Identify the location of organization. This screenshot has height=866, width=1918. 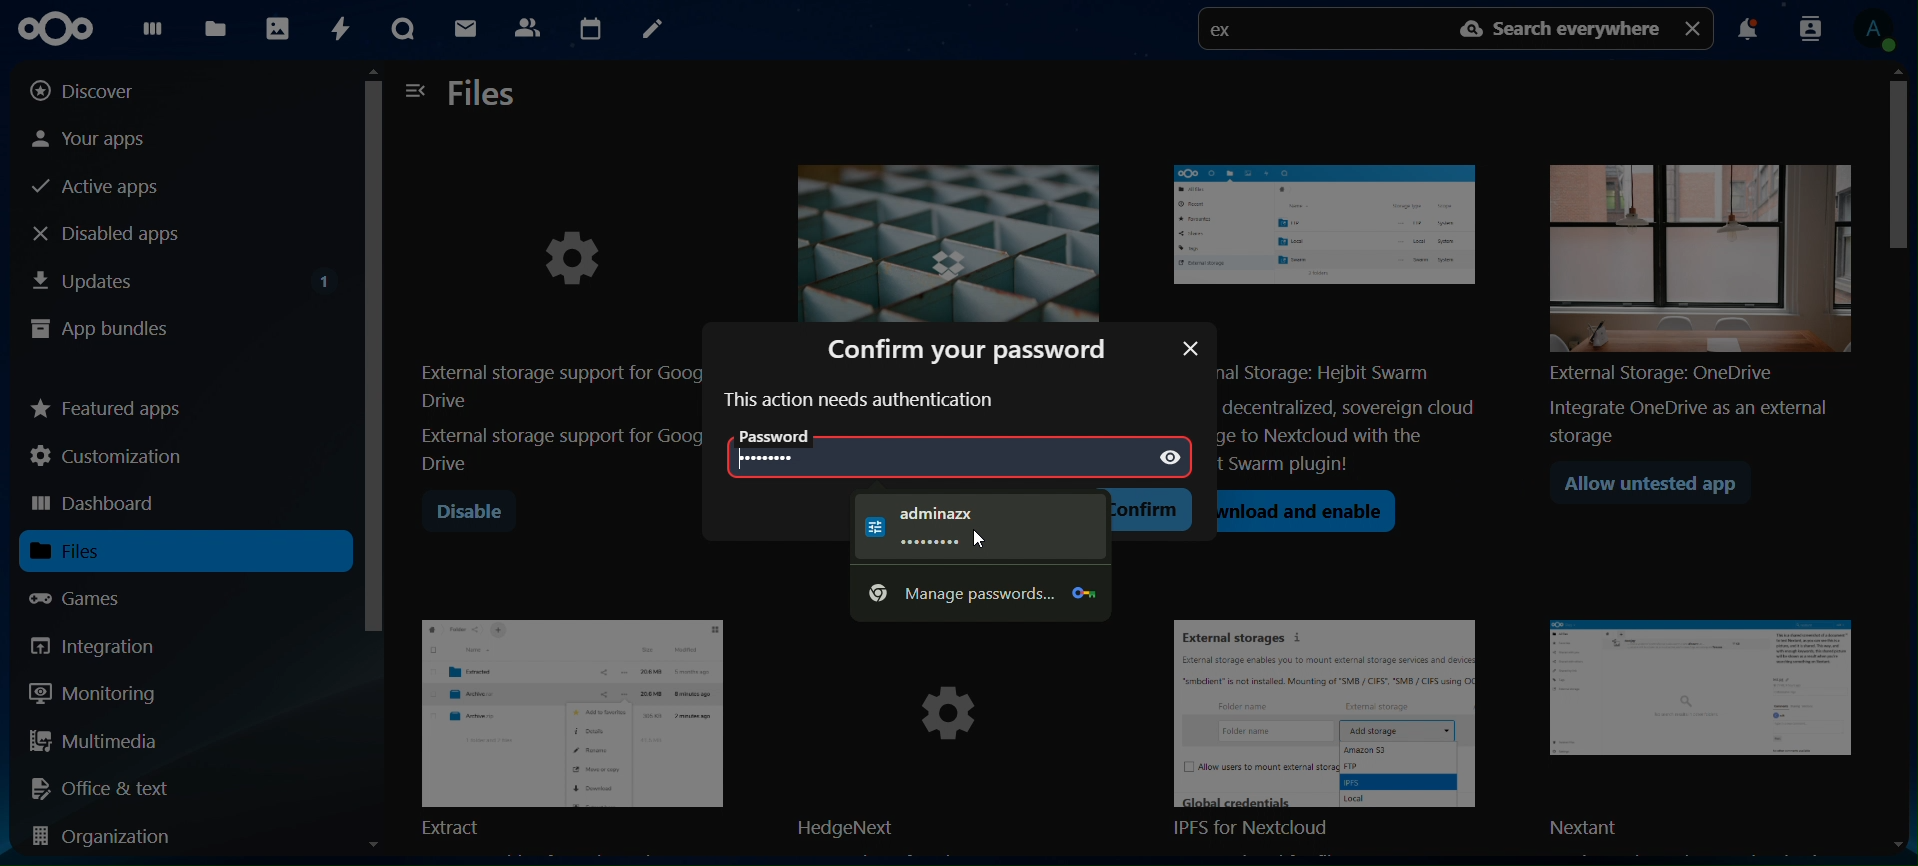
(110, 838).